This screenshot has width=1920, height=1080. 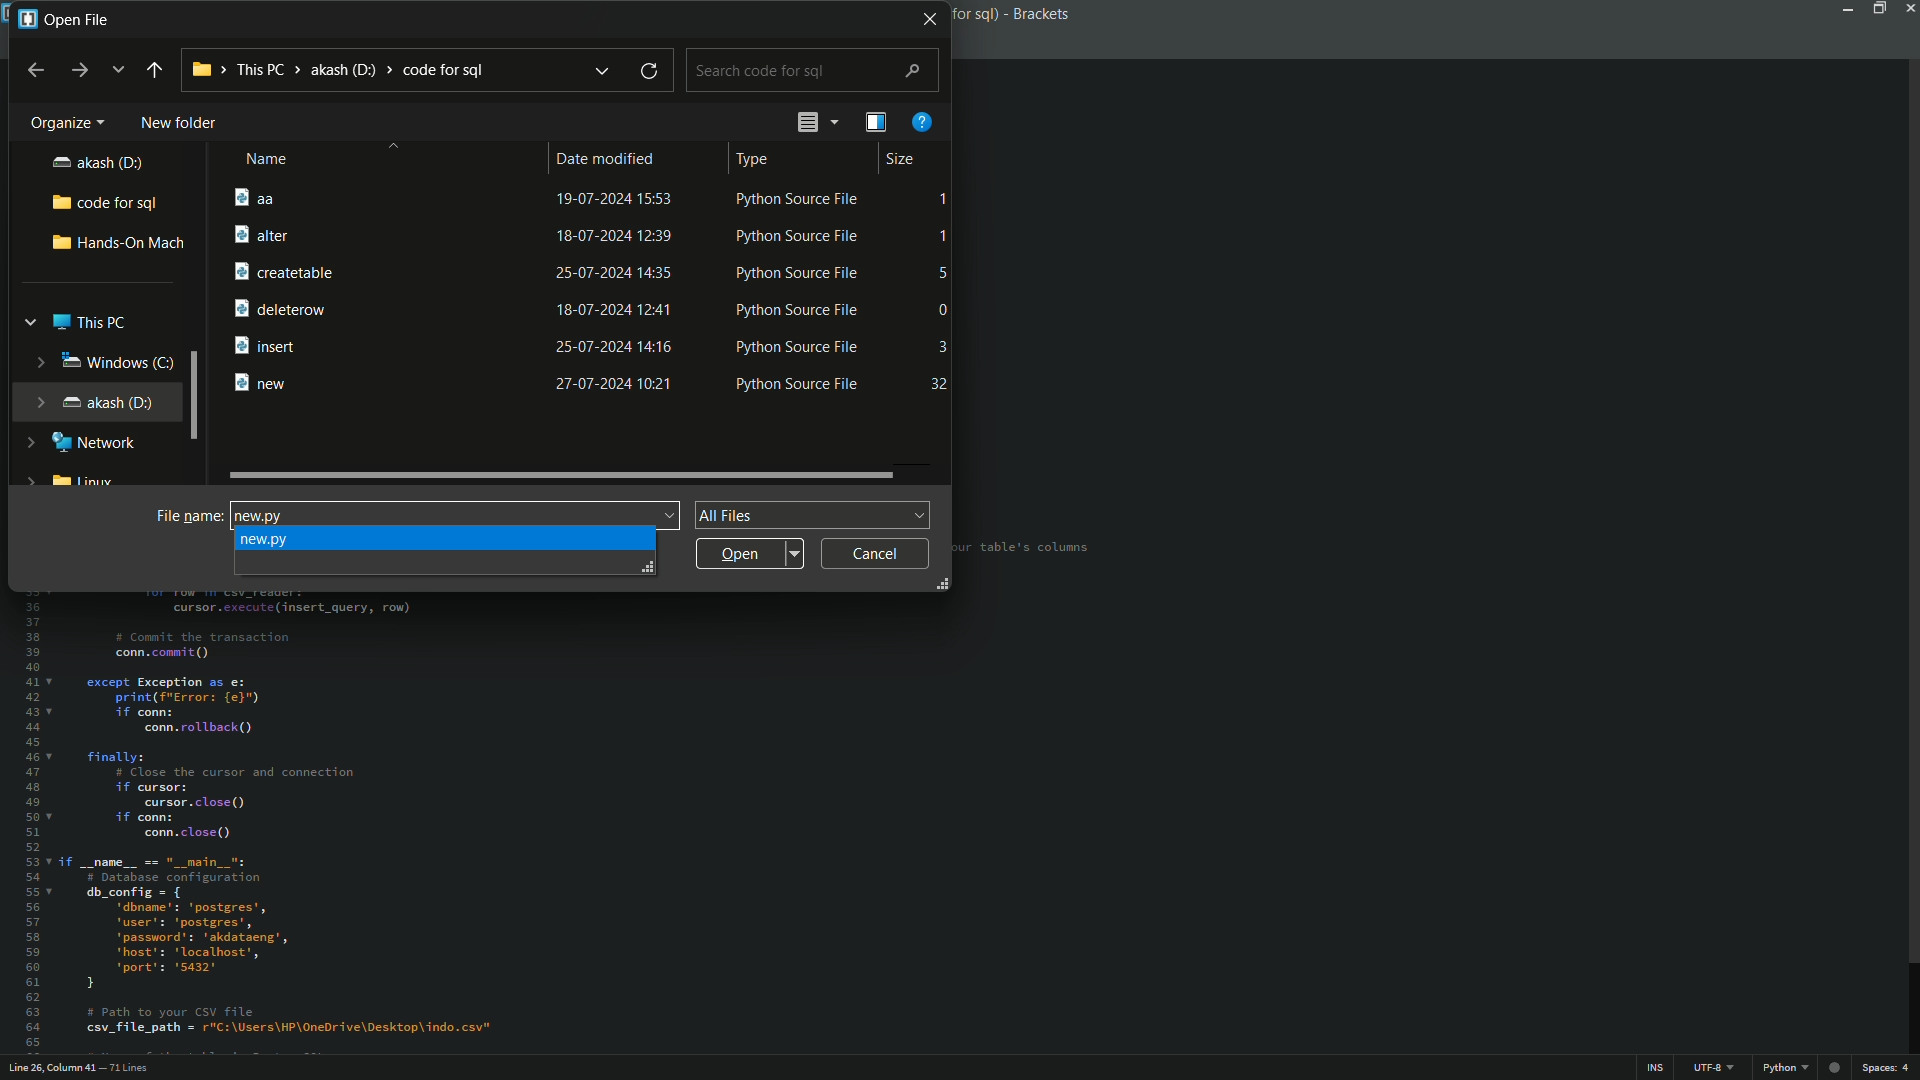 What do you see at coordinates (37, 69) in the screenshot?
I see `back` at bounding box center [37, 69].